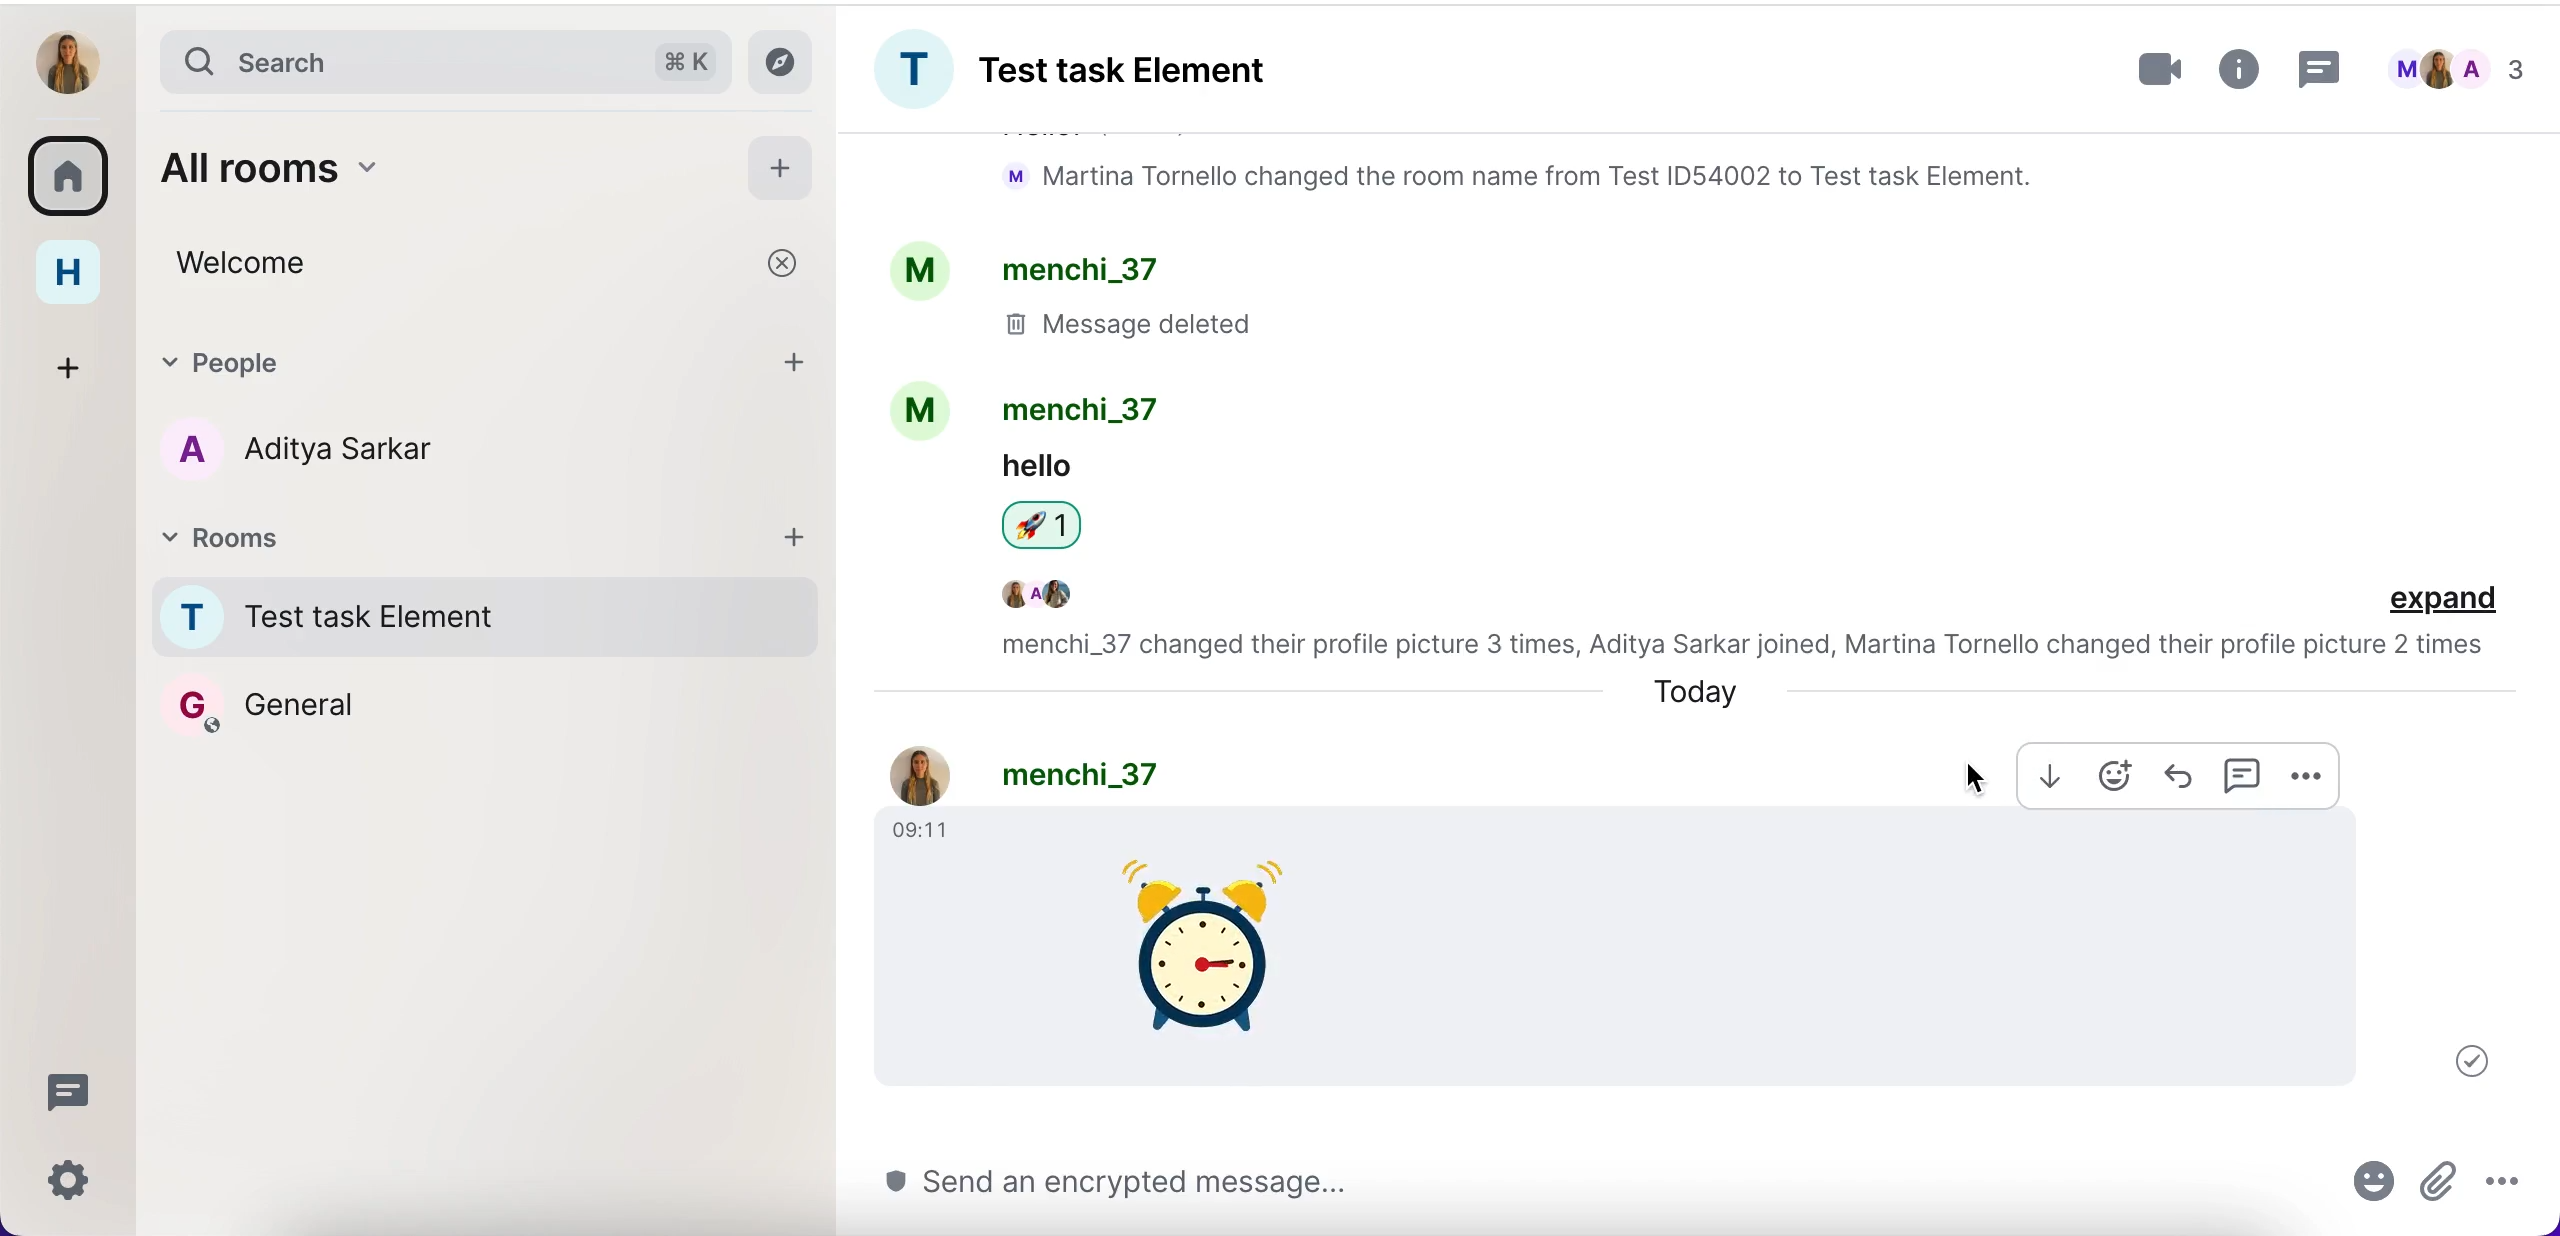 This screenshot has width=2560, height=1236. I want to click on rooms, so click(70, 175).